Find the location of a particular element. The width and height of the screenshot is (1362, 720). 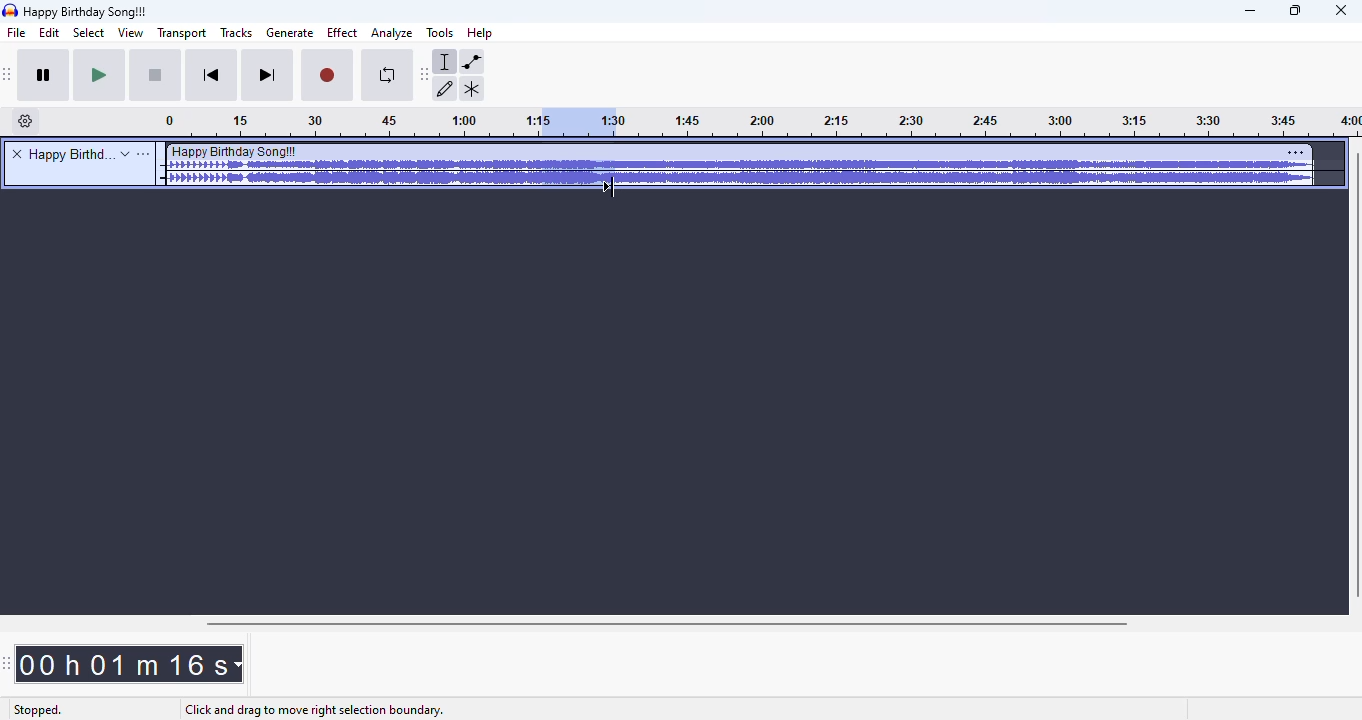

stopped. is located at coordinates (37, 711).